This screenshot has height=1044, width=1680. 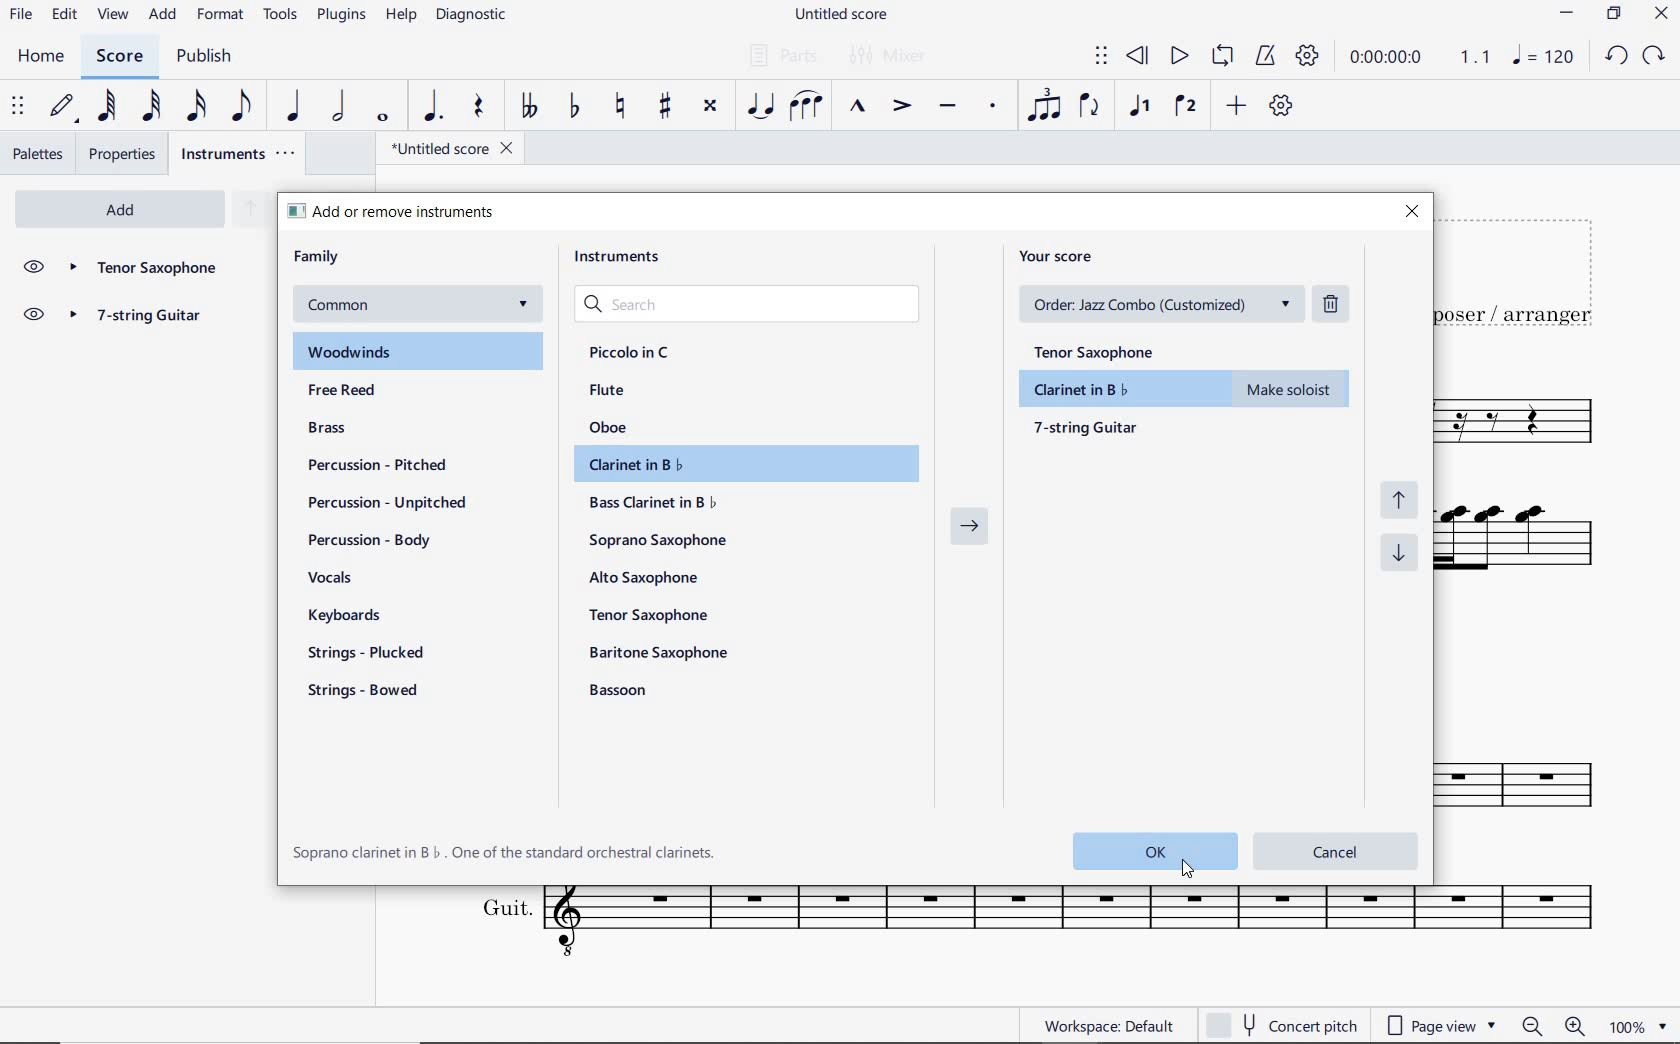 What do you see at coordinates (120, 210) in the screenshot?
I see `add instrument` at bounding box center [120, 210].